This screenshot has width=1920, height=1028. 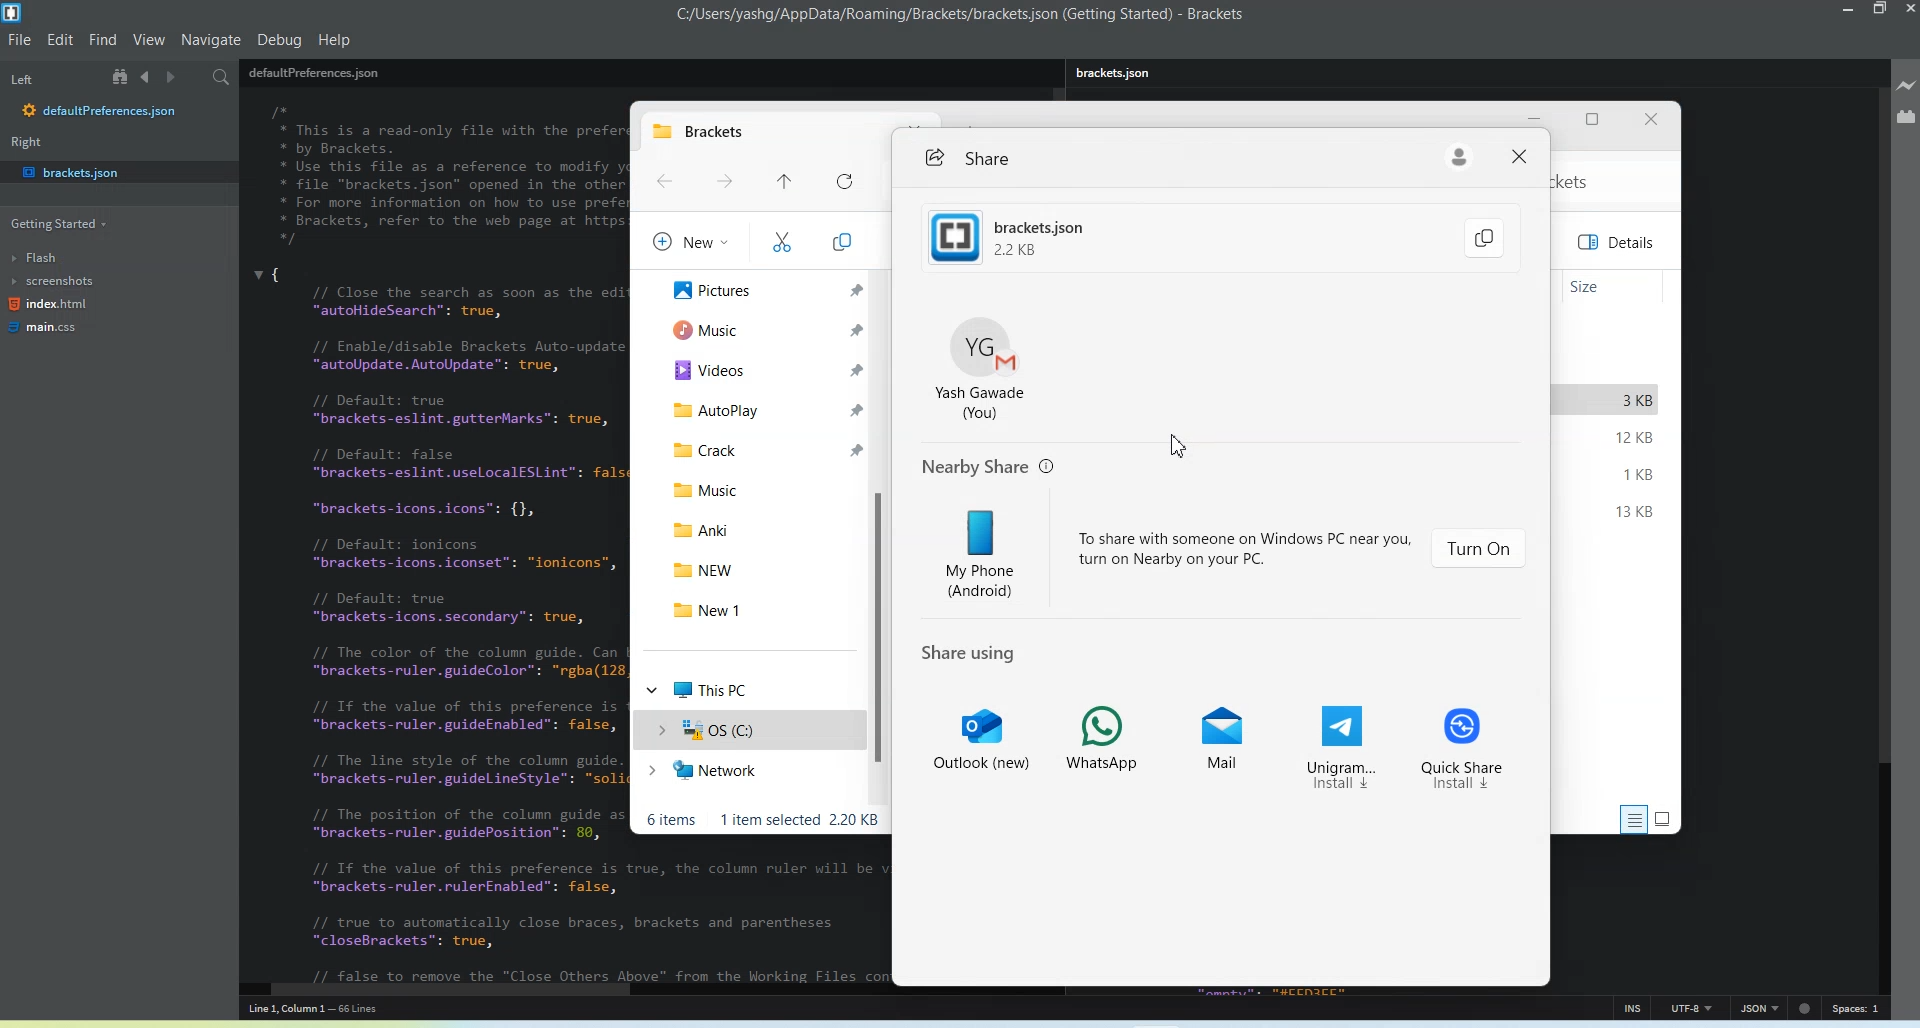 What do you see at coordinates (761, 368) in the screenshot?
I see `Videos` at bounding box center [761, 368].